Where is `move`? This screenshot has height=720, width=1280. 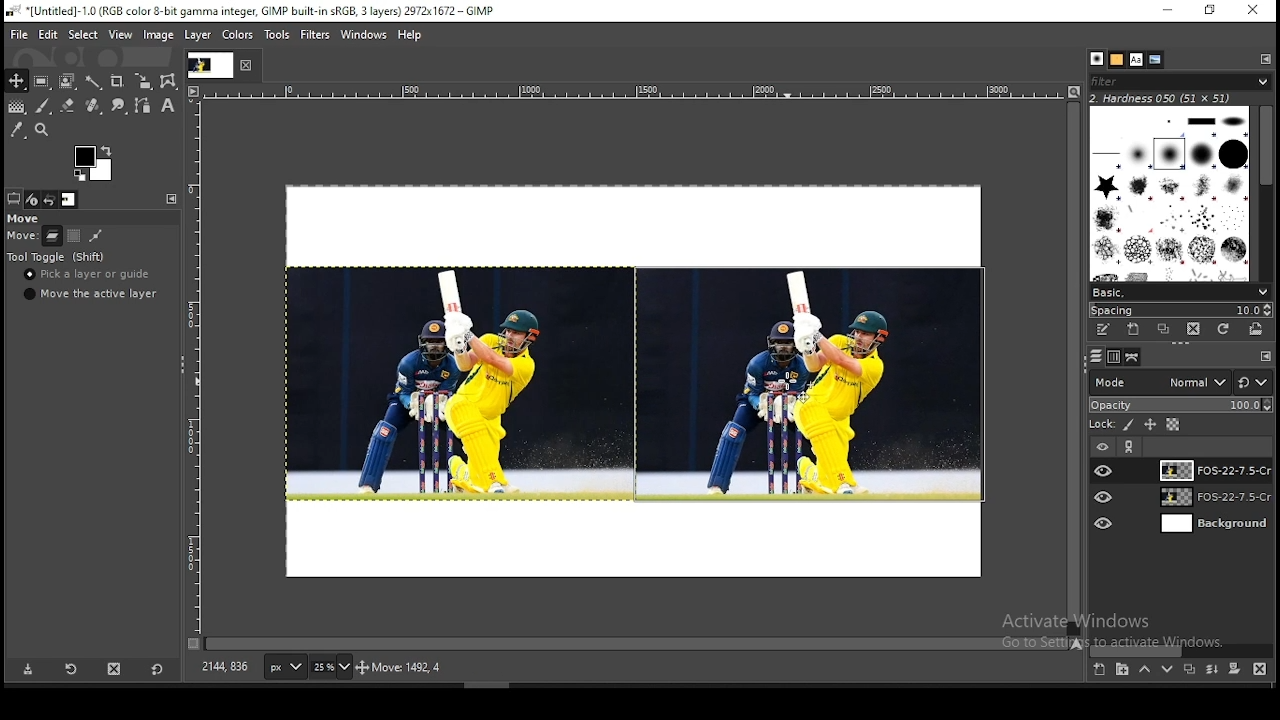
move is located at coordinates (25, 219).